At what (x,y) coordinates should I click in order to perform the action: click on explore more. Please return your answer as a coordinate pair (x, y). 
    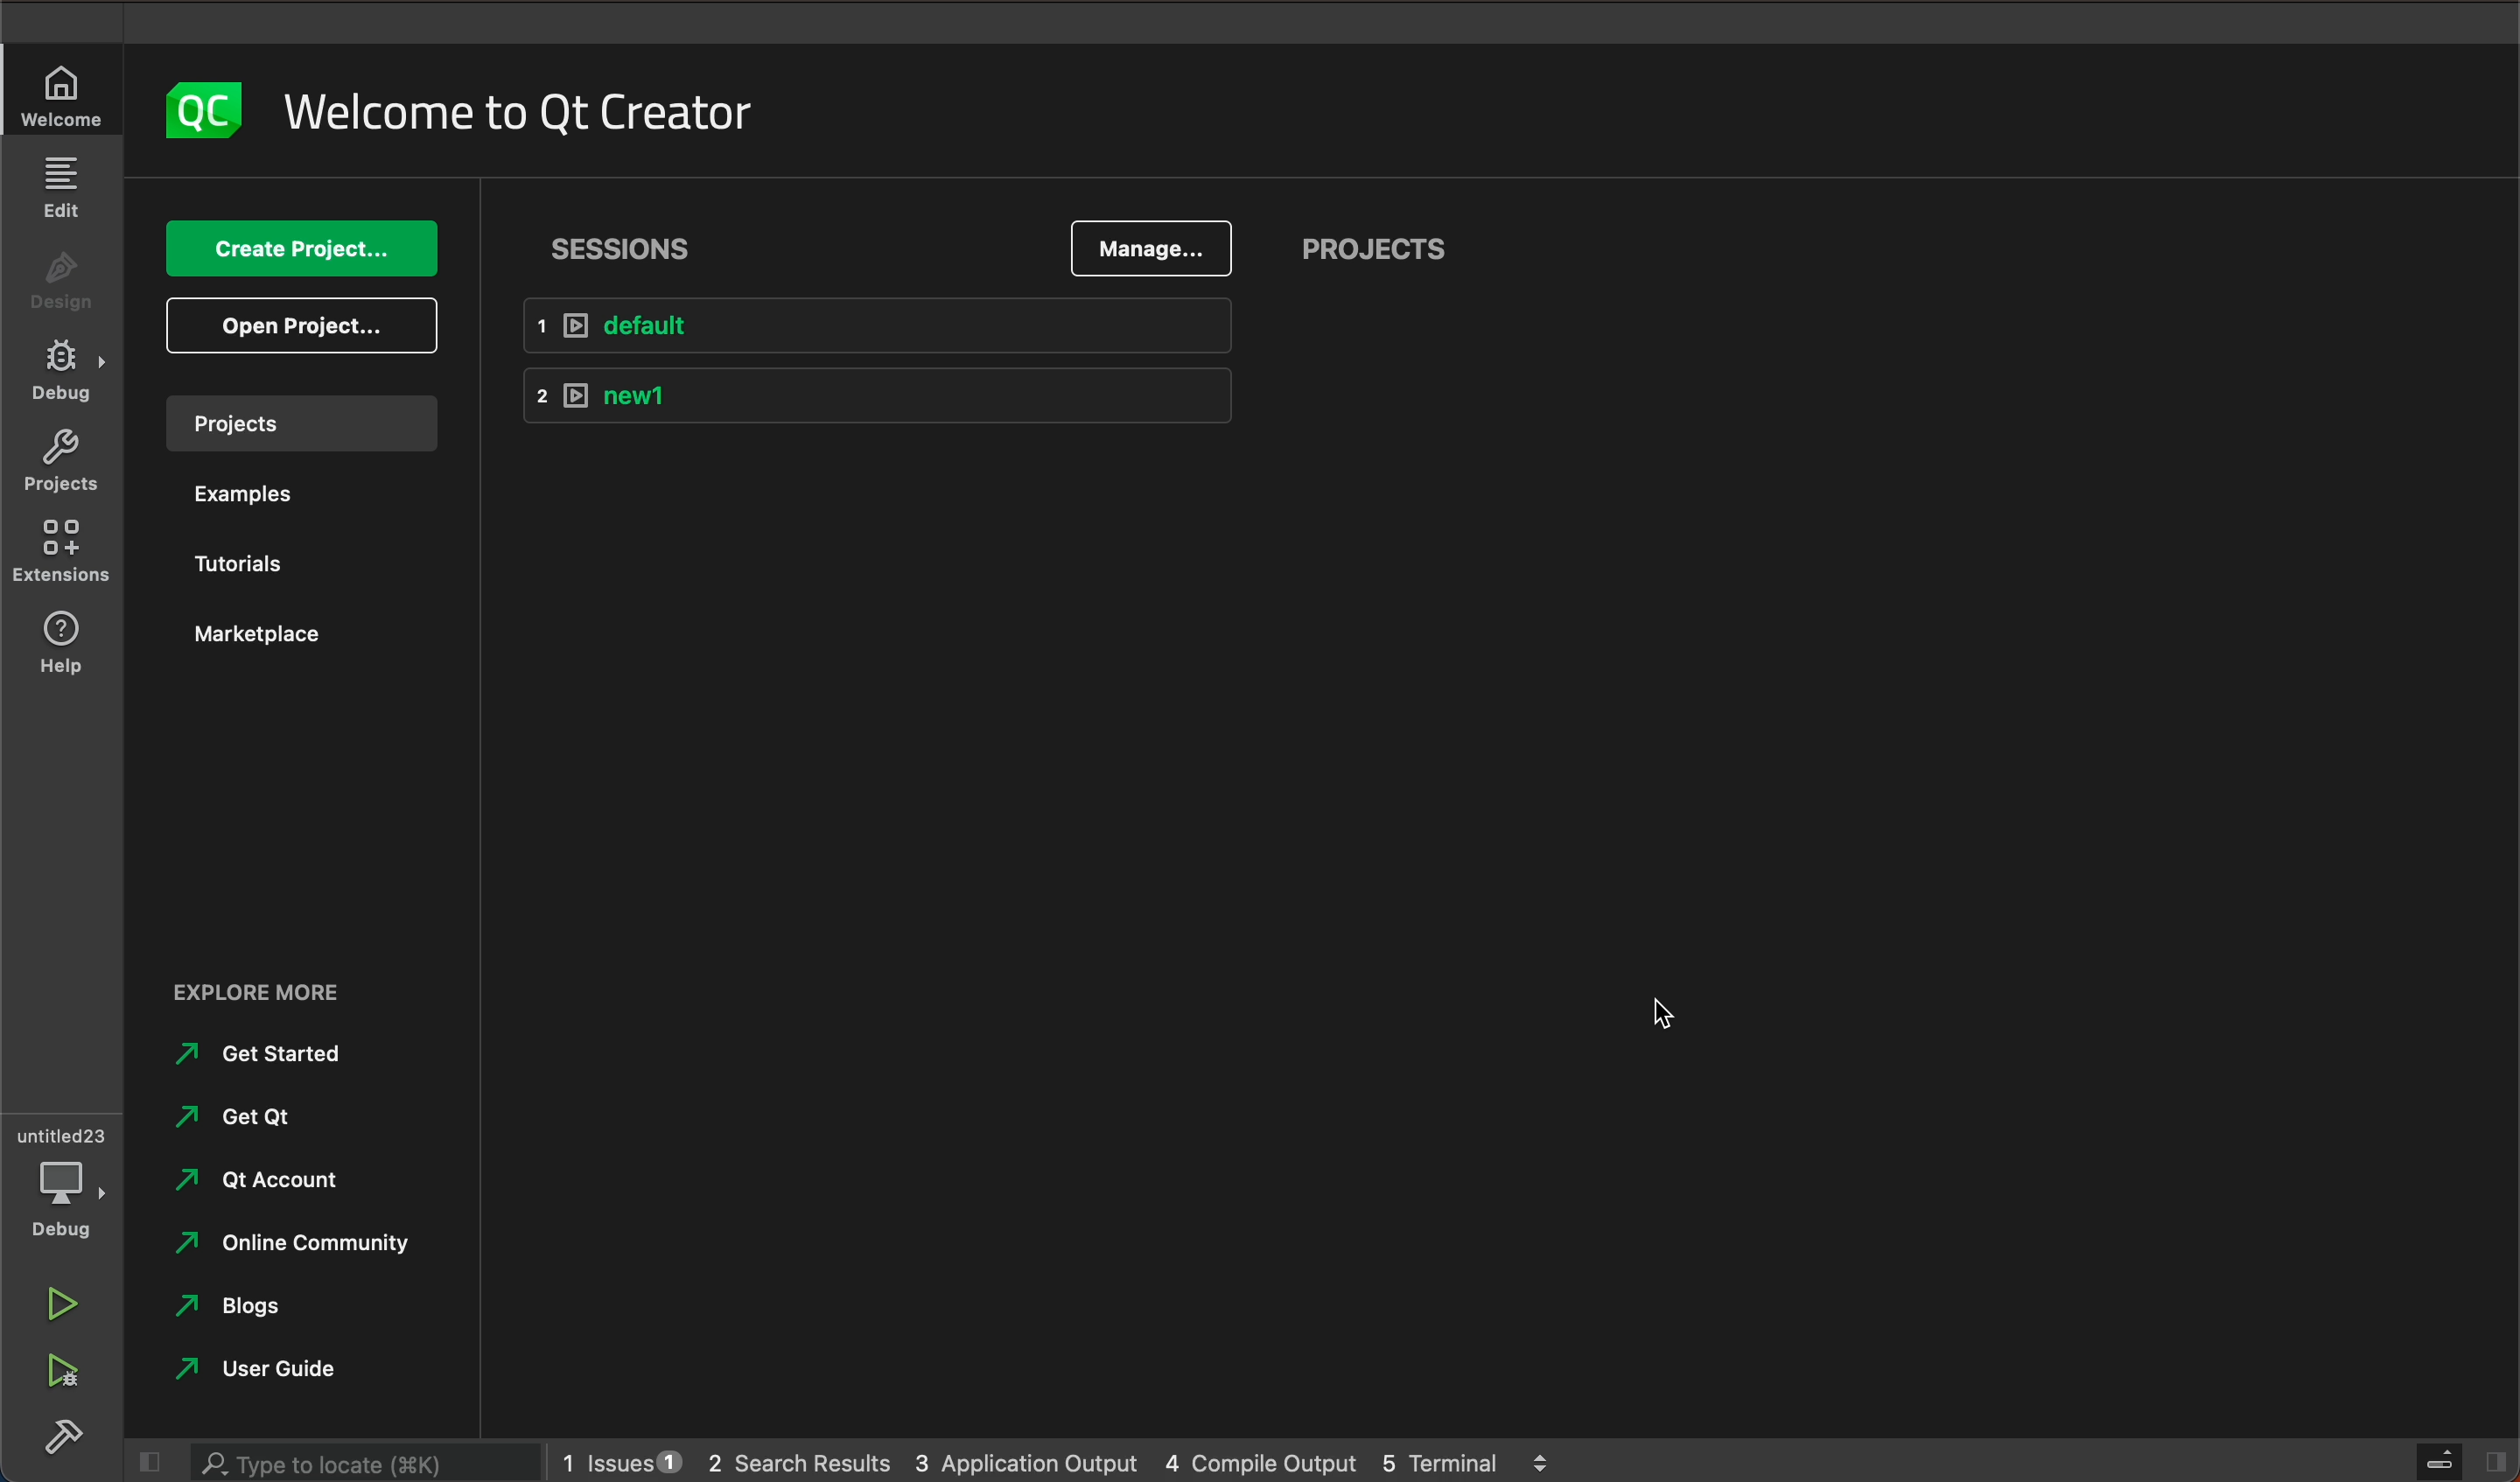
    Looking at the image, I should click on (297, 978).